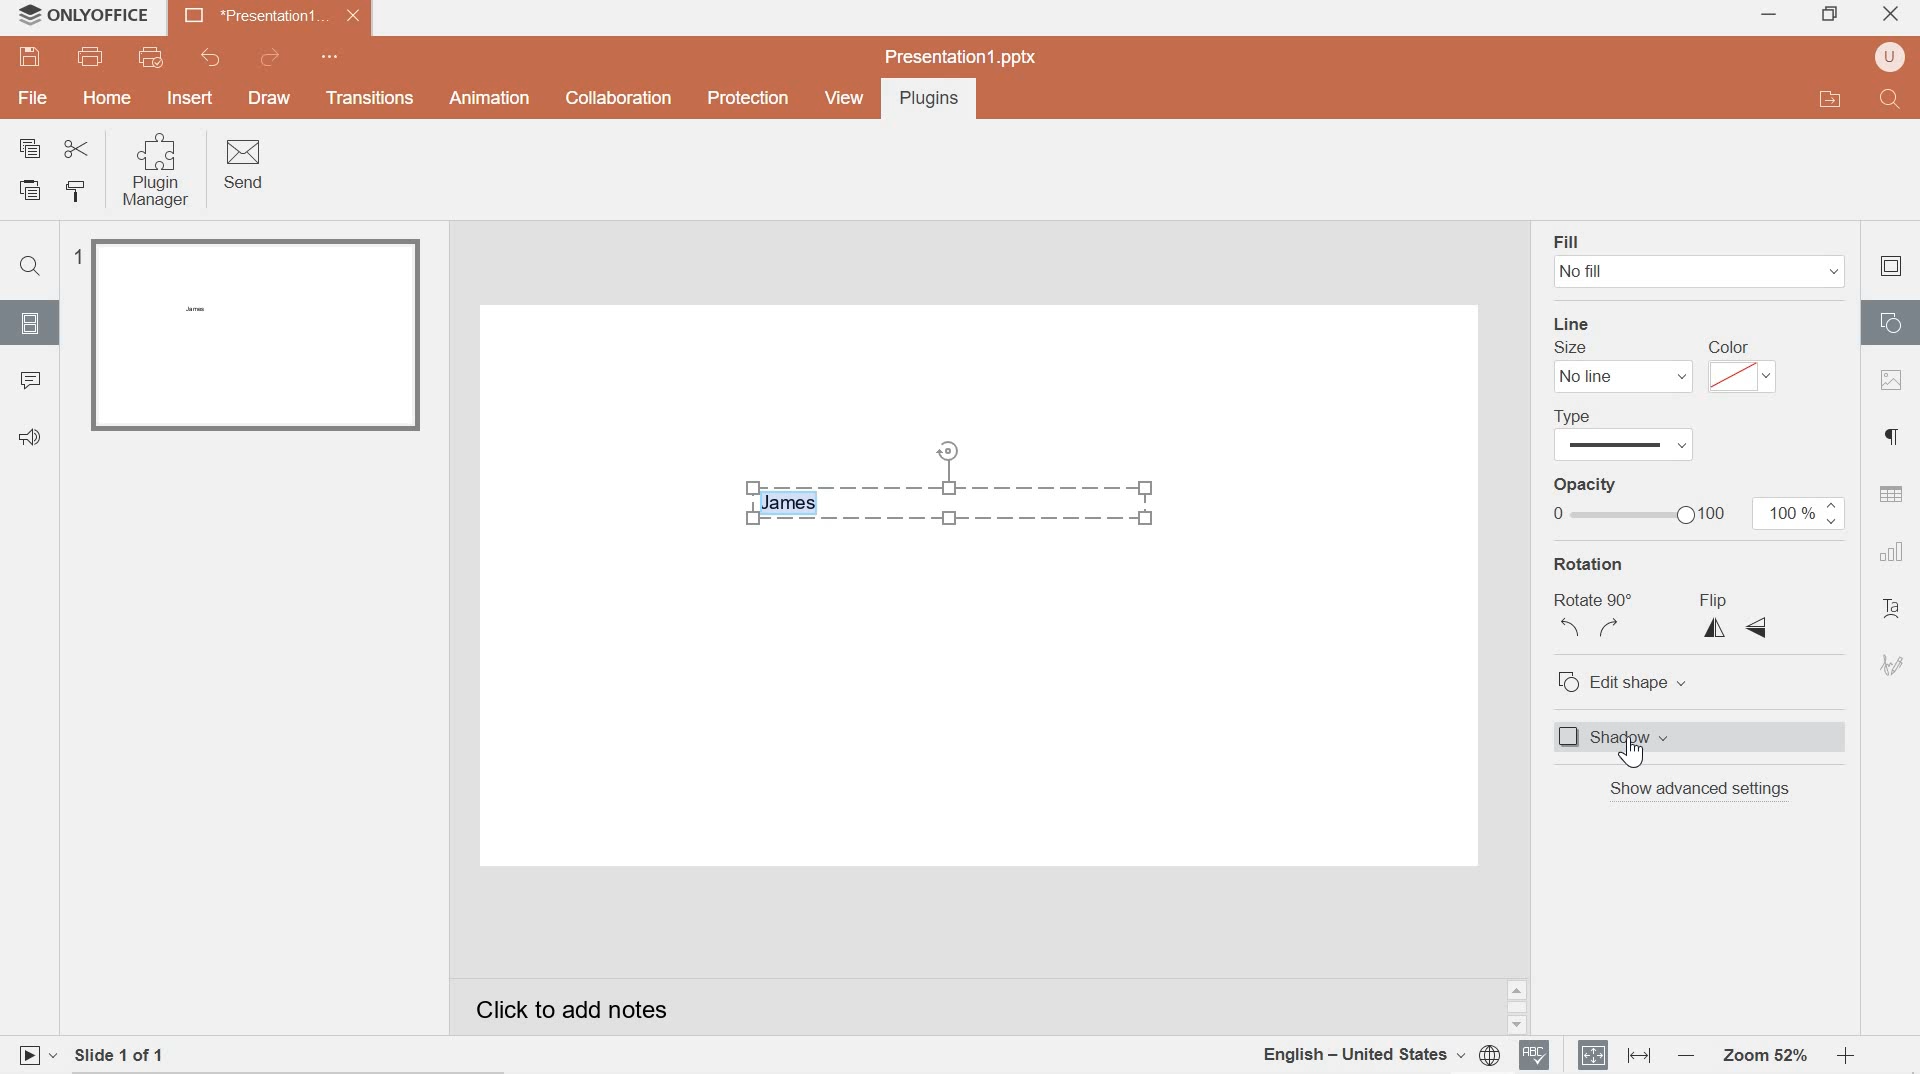 The width and height of the screenshot is (1920, 1074). I want to click on comments, so click(33, 382).